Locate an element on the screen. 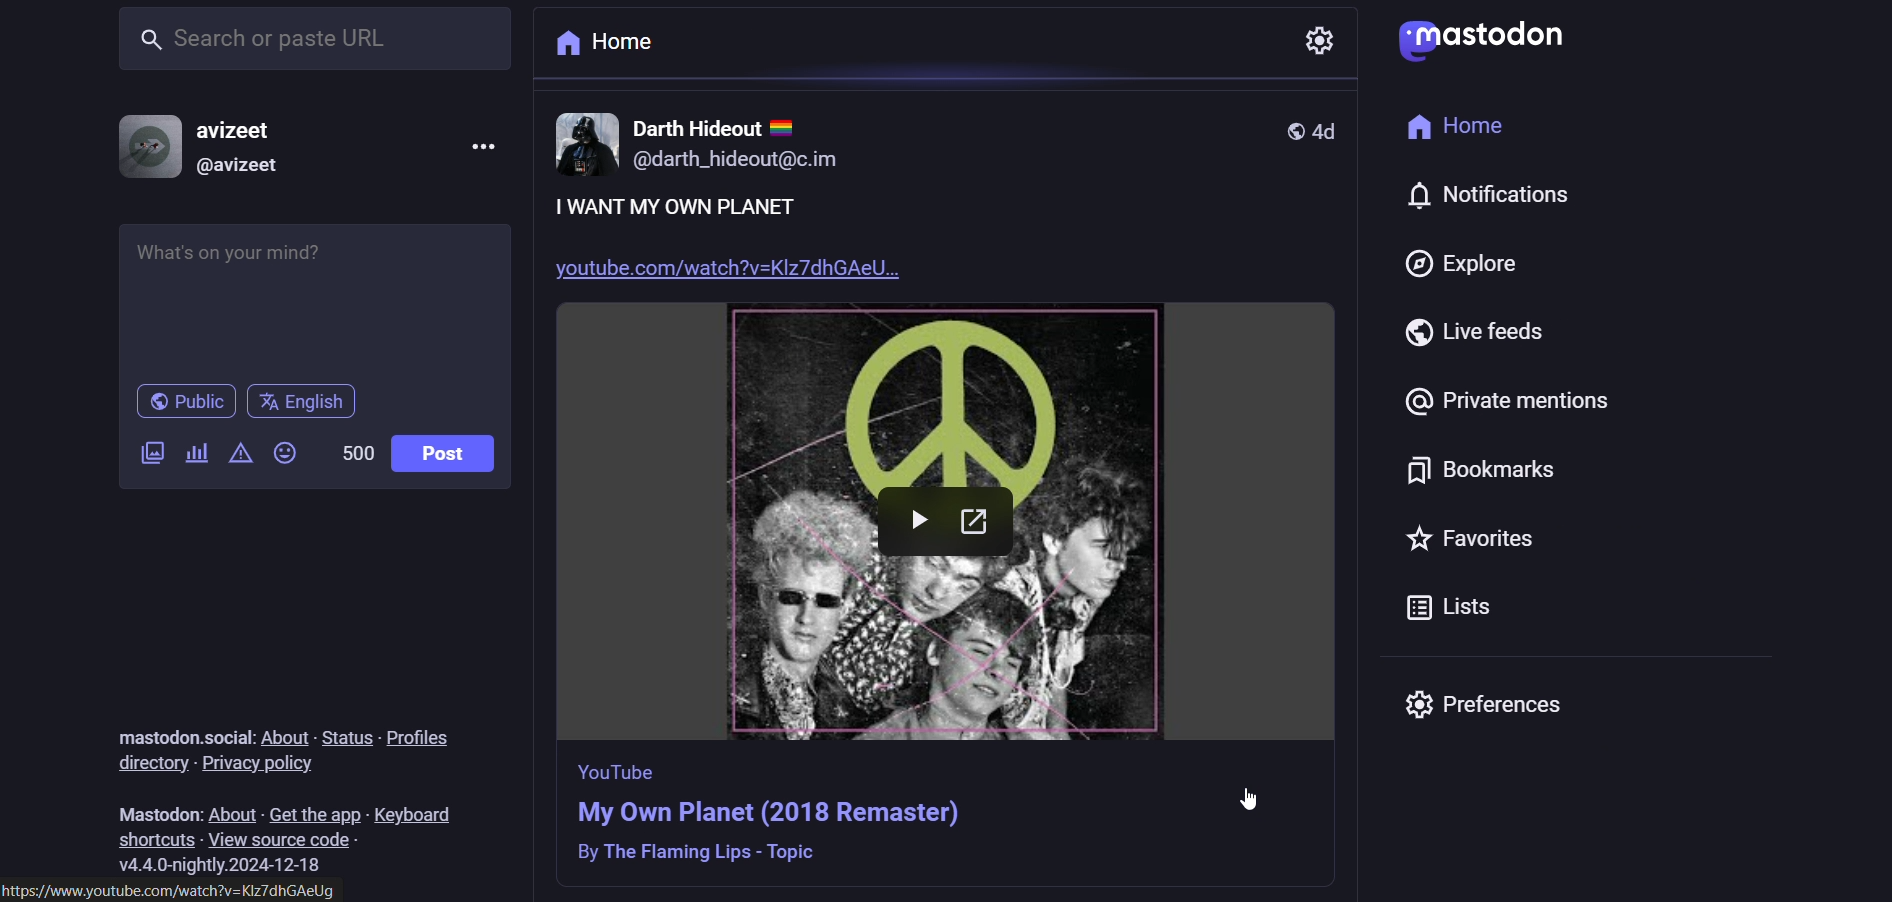 The image size is (1892, 902). favorites is located at coordinates (1485, 534).